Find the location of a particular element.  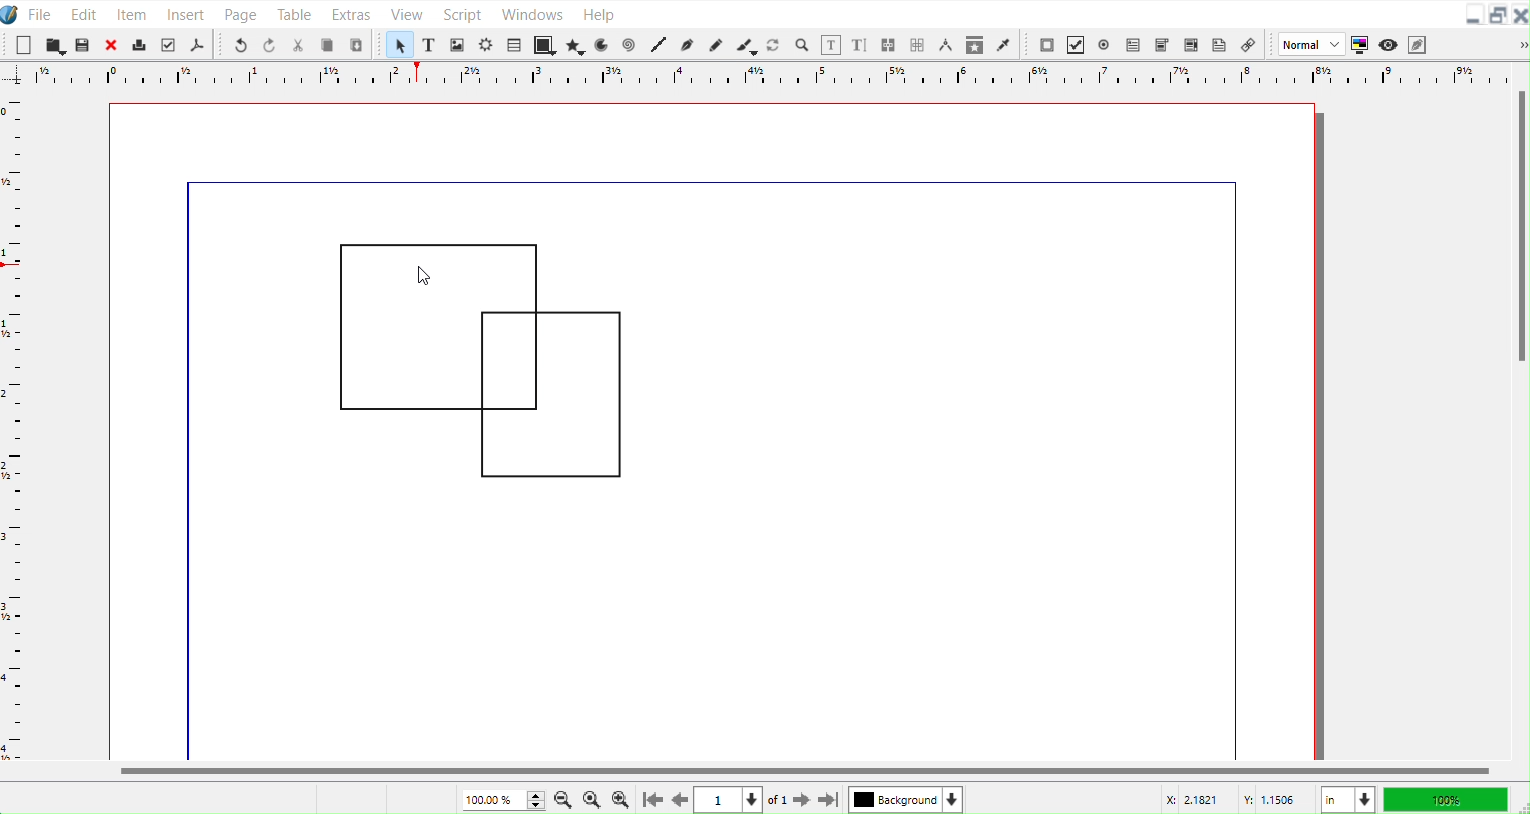

Toggle color is located at coordinates (1358, 45).